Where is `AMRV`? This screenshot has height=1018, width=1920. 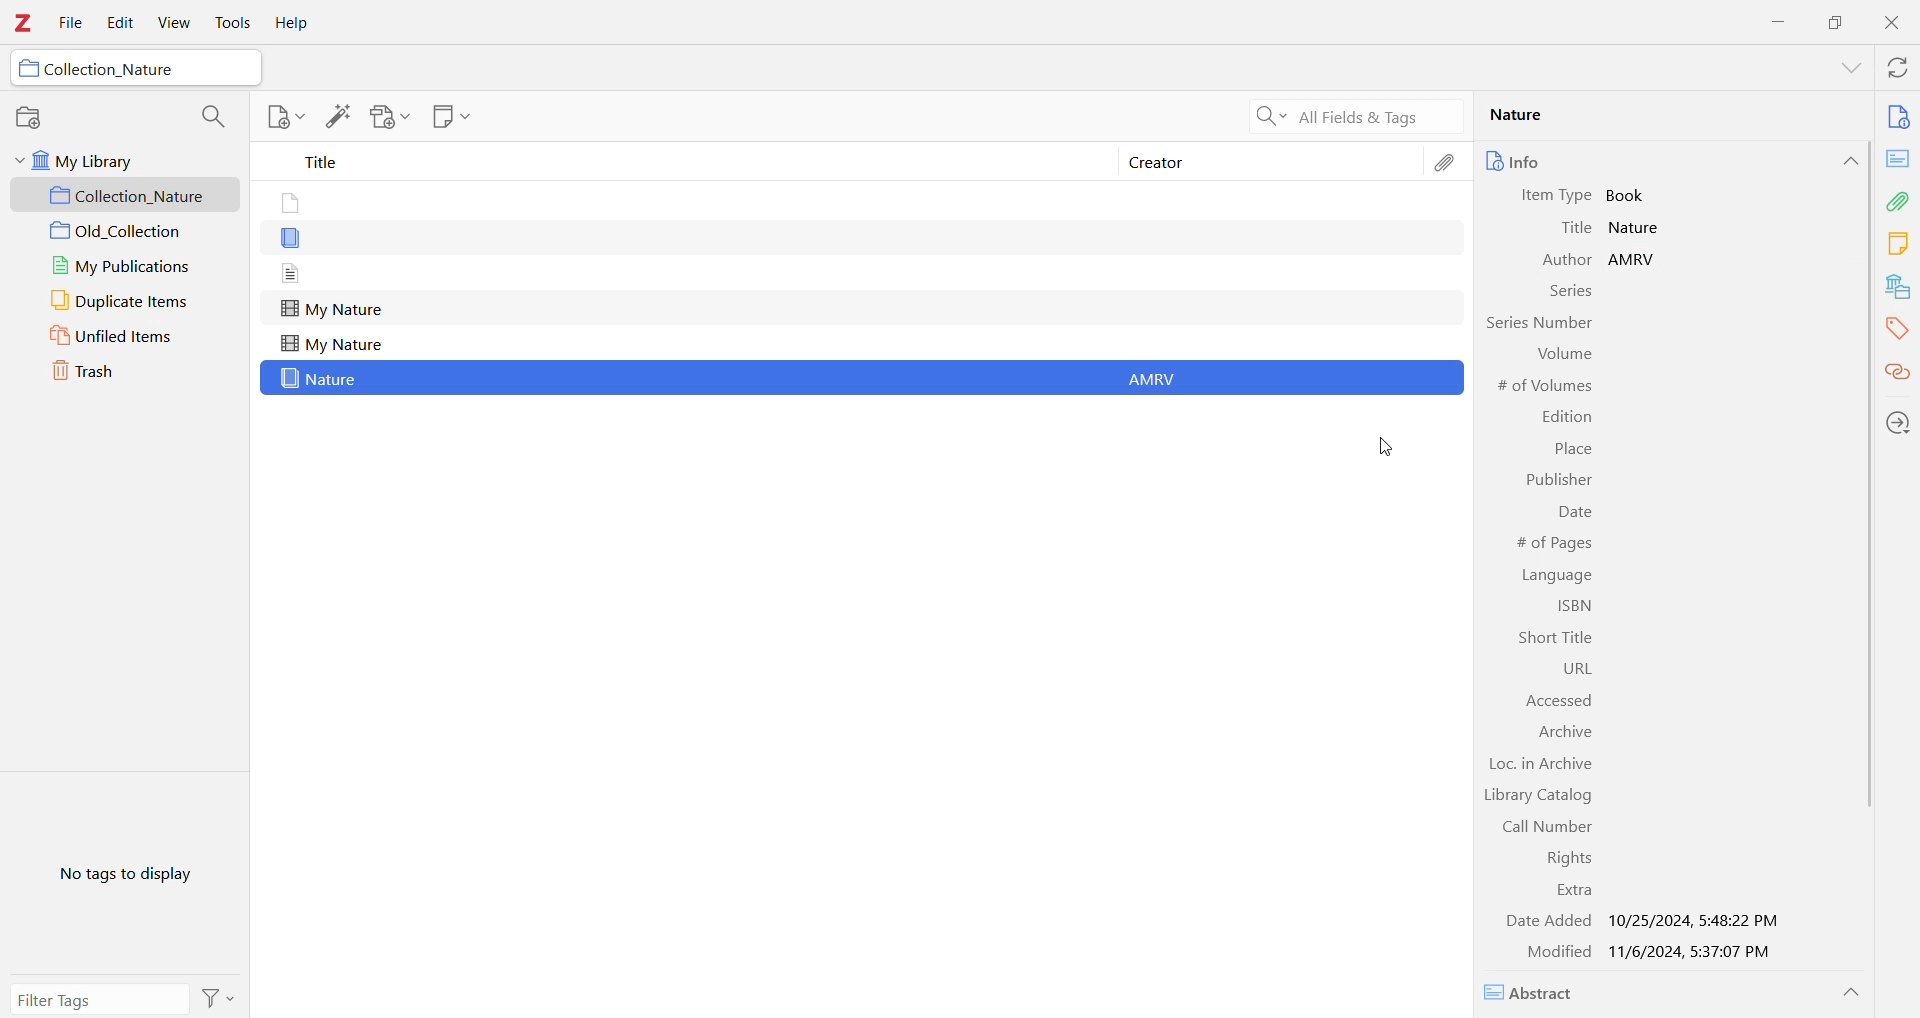
AMRV is located at coordinates (1161, 379).